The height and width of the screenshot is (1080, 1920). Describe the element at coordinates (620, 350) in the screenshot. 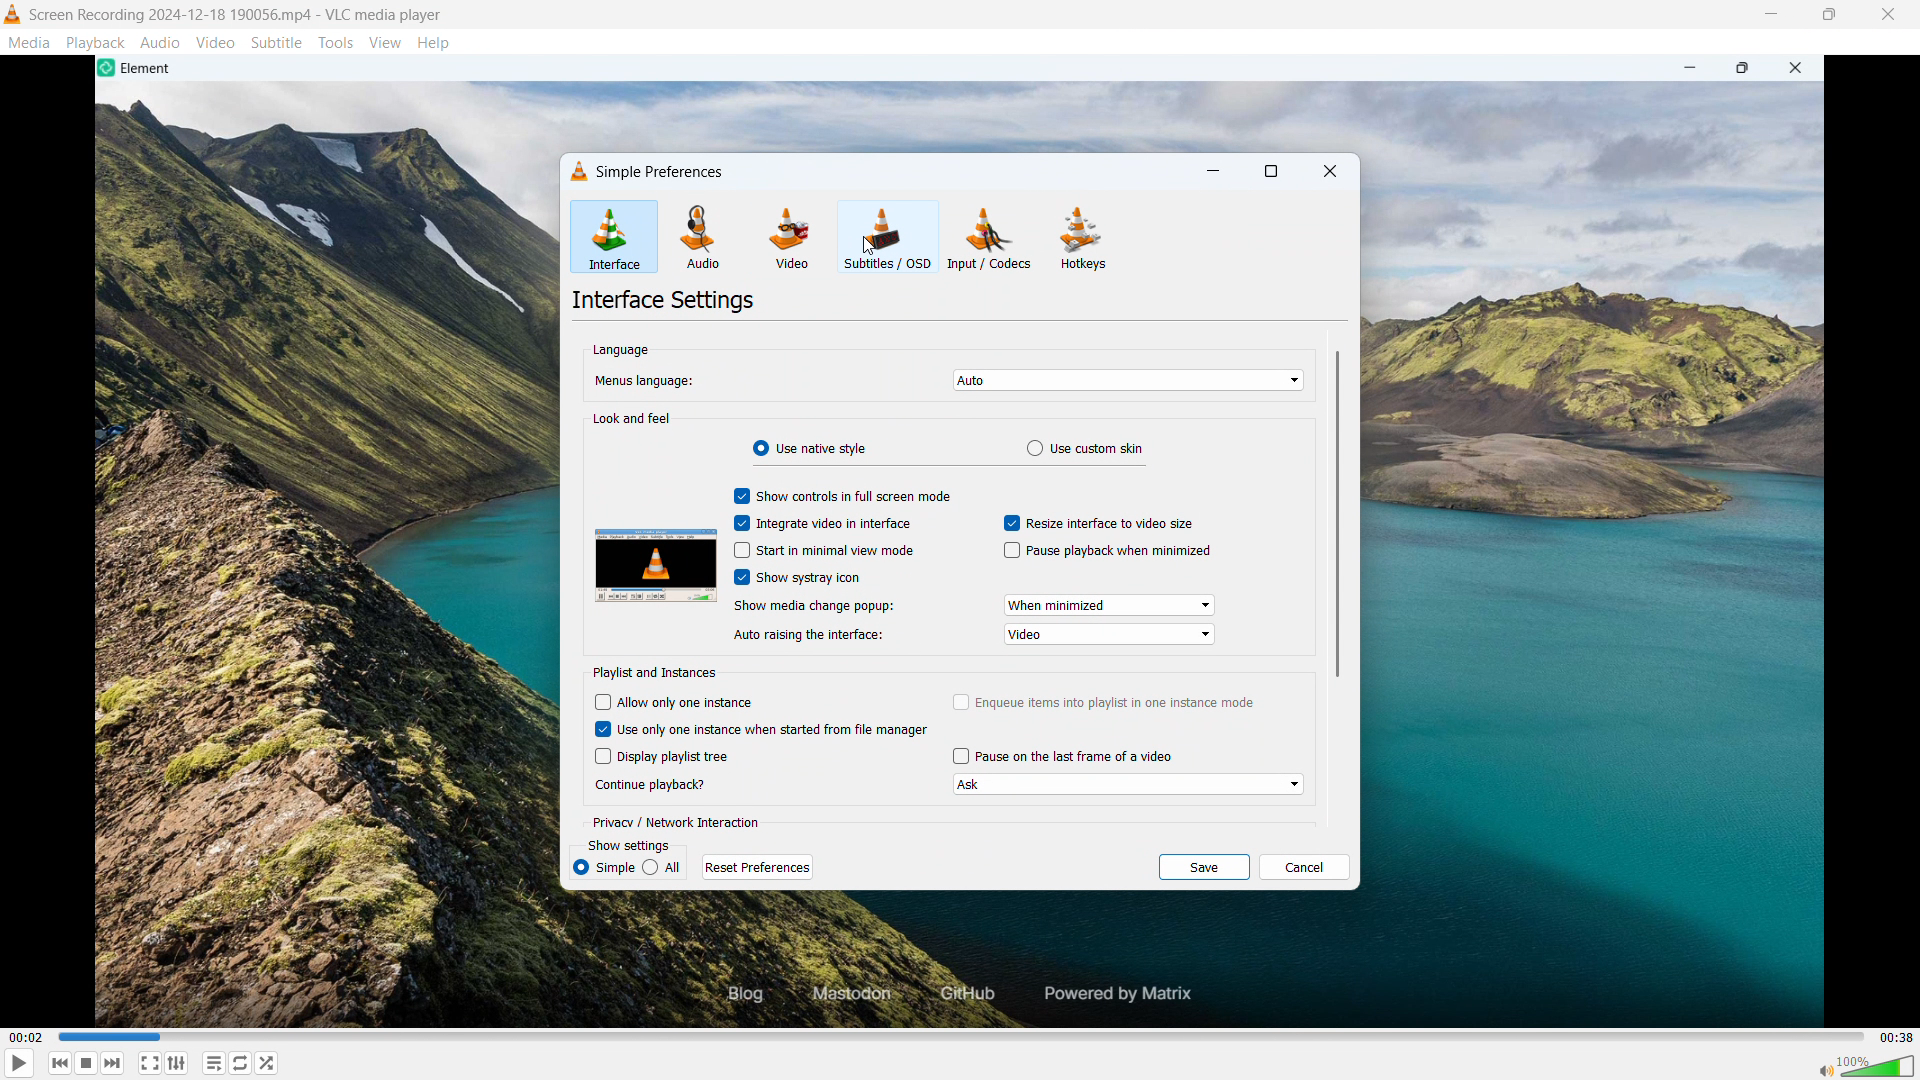

I see `Language ` at that location.